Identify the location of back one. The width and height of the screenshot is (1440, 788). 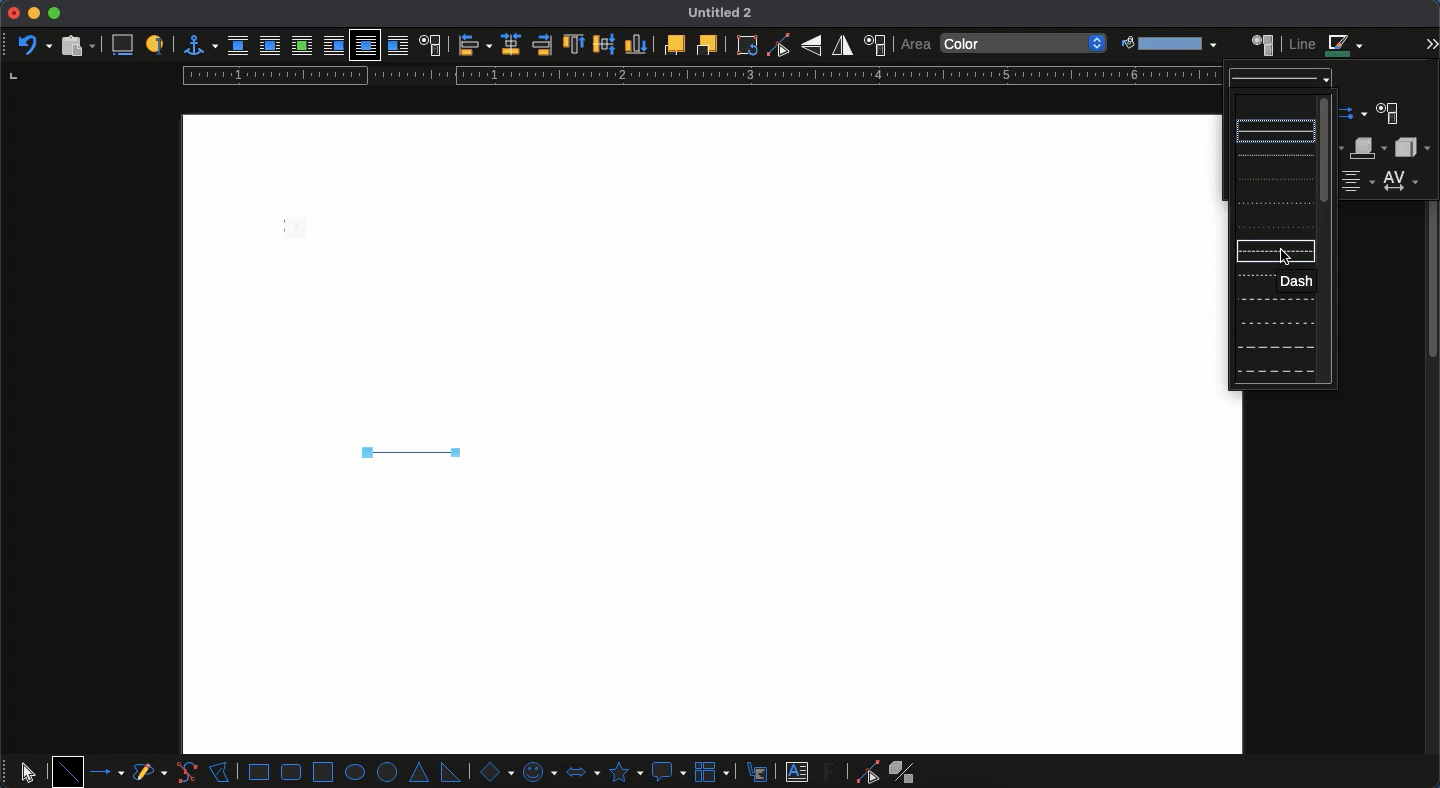
(705, 44).